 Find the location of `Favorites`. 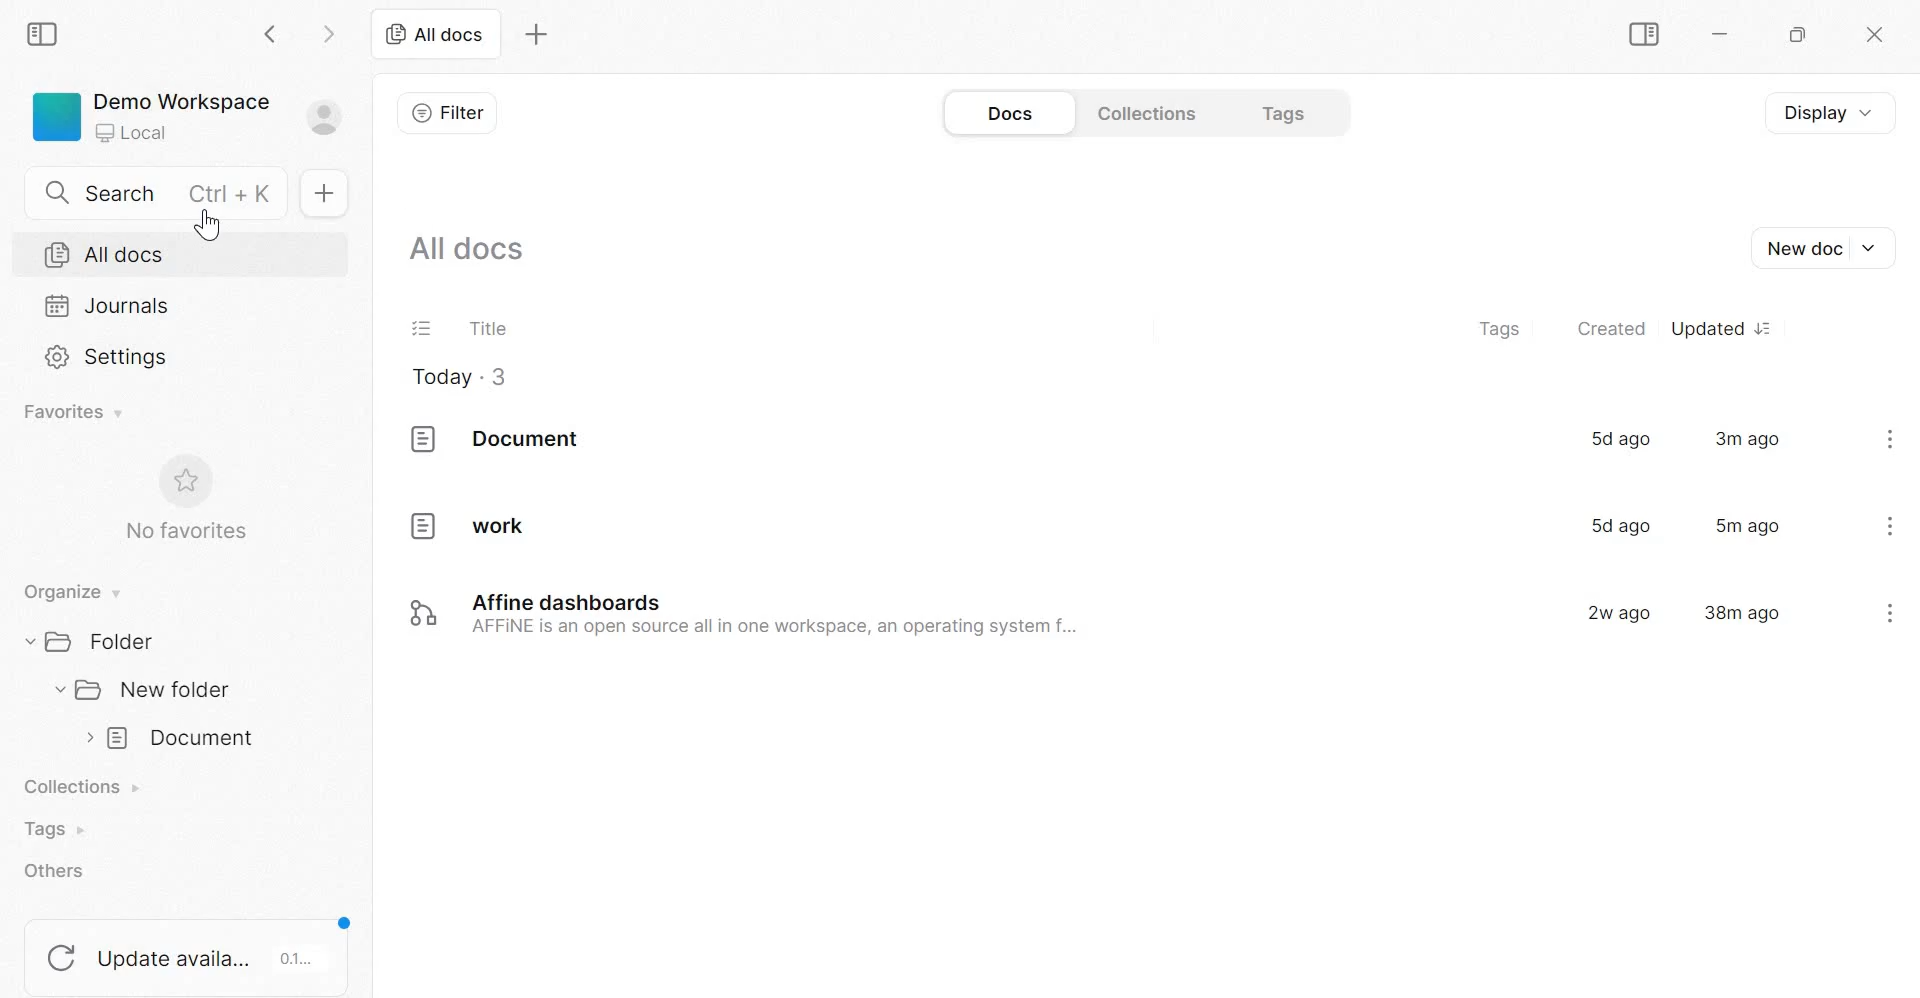

Favorites is located at coordinates (75, 412).